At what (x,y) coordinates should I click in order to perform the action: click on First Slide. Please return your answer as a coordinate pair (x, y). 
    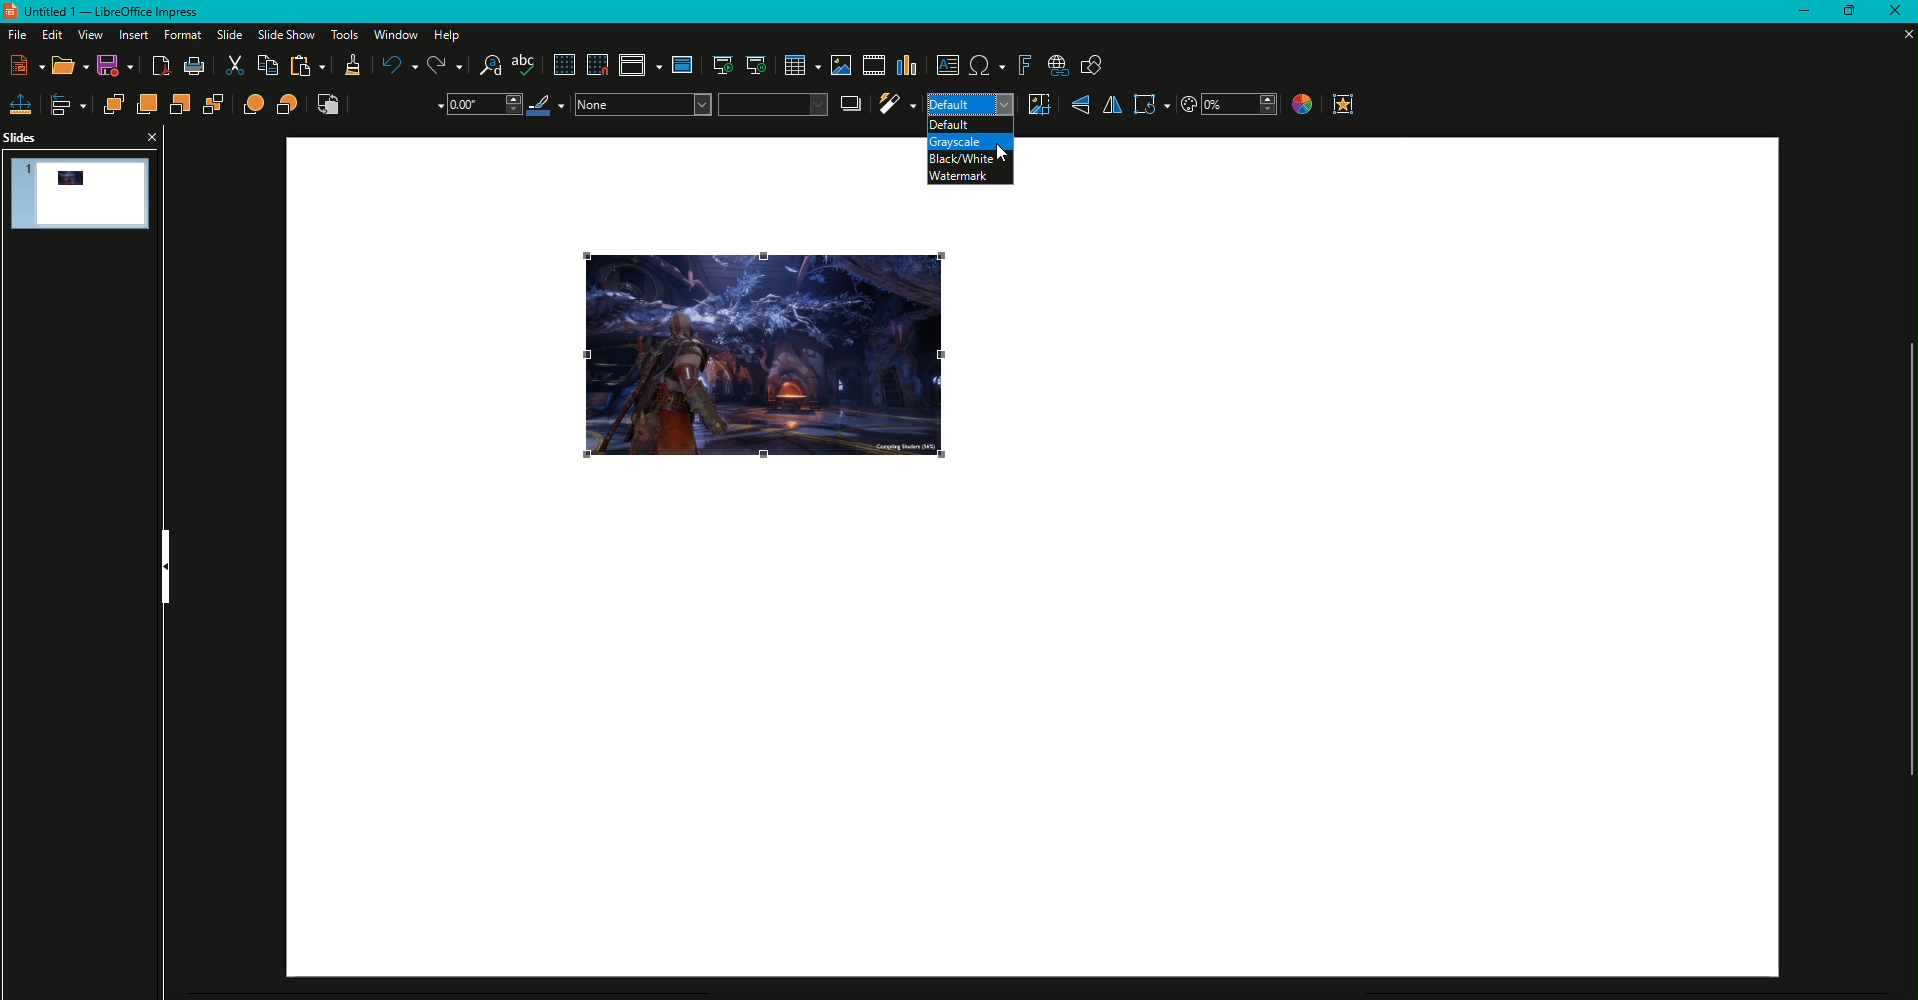
    Looking at the image, I should click on (721, 67).